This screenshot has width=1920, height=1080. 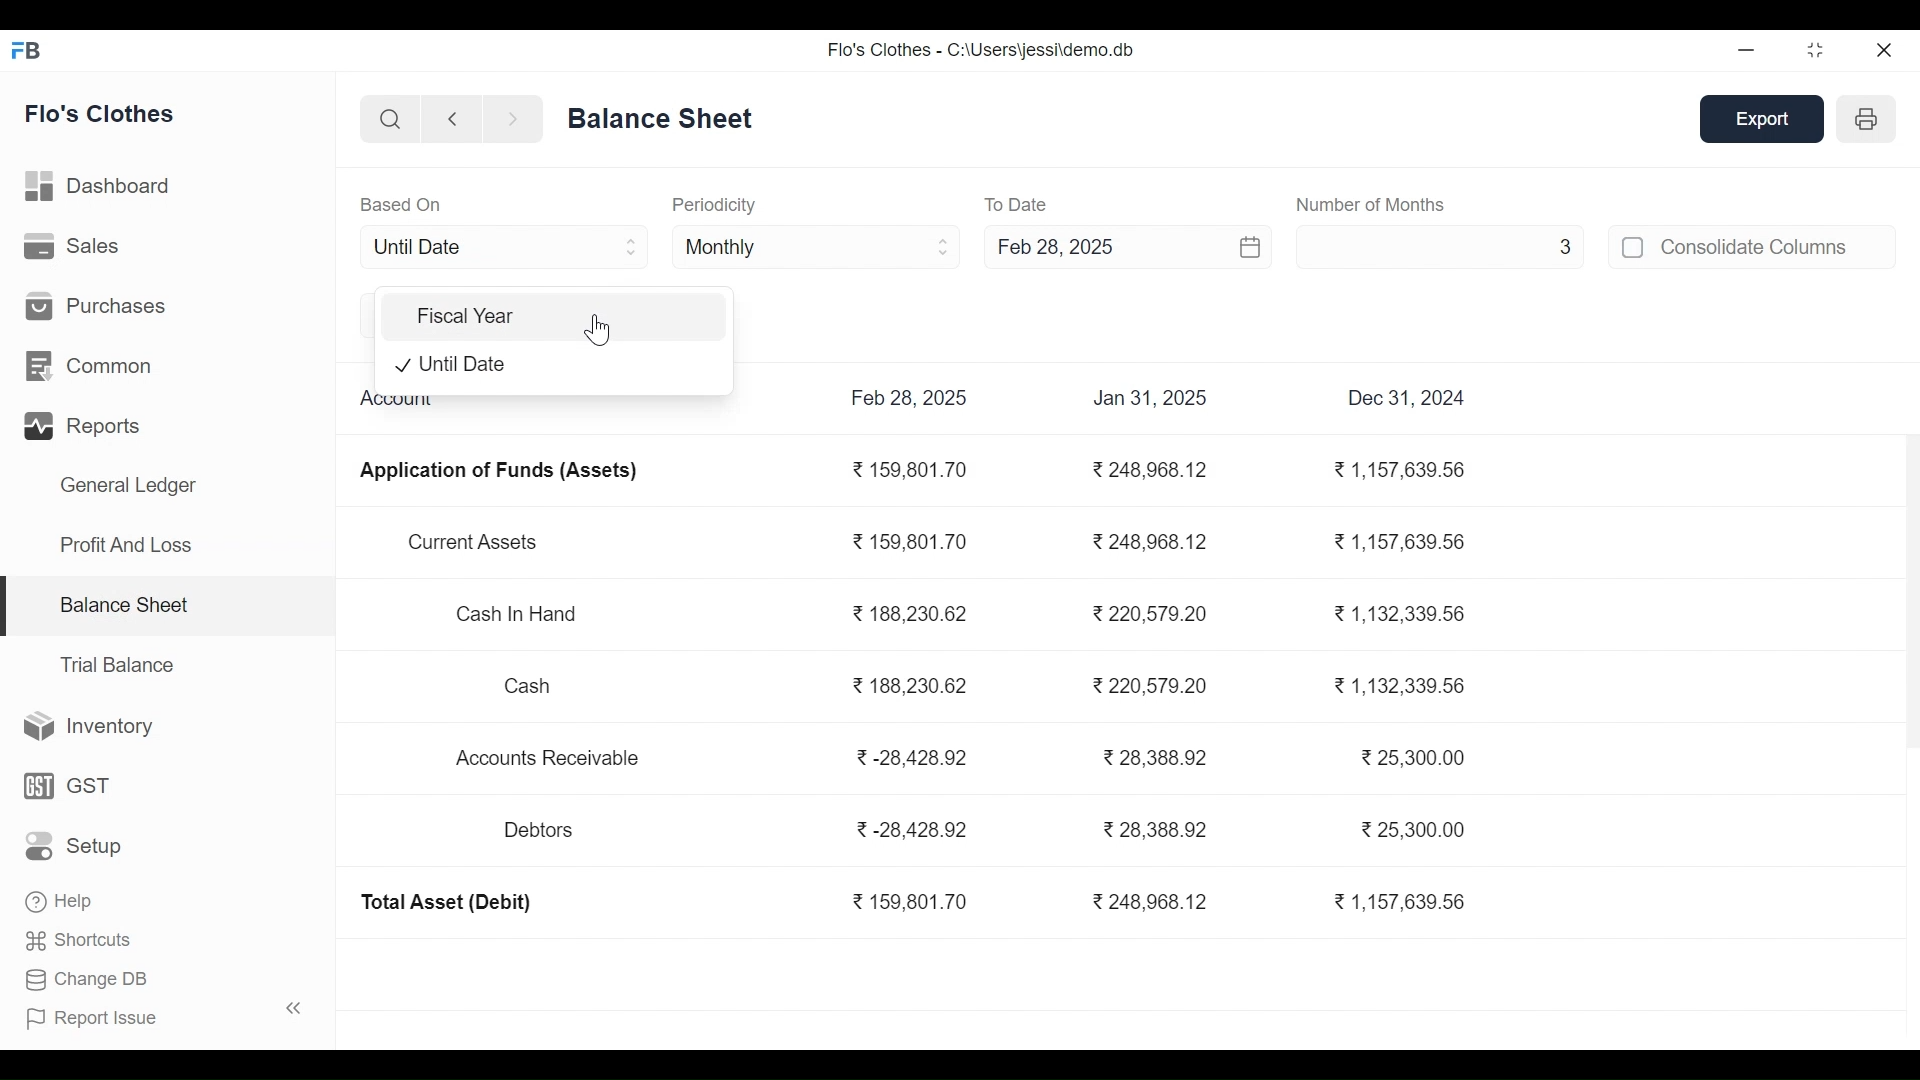 What do you see at coordinates (86, 427) in the screenshot?
I see `reports` at bounding box center [86, 427].